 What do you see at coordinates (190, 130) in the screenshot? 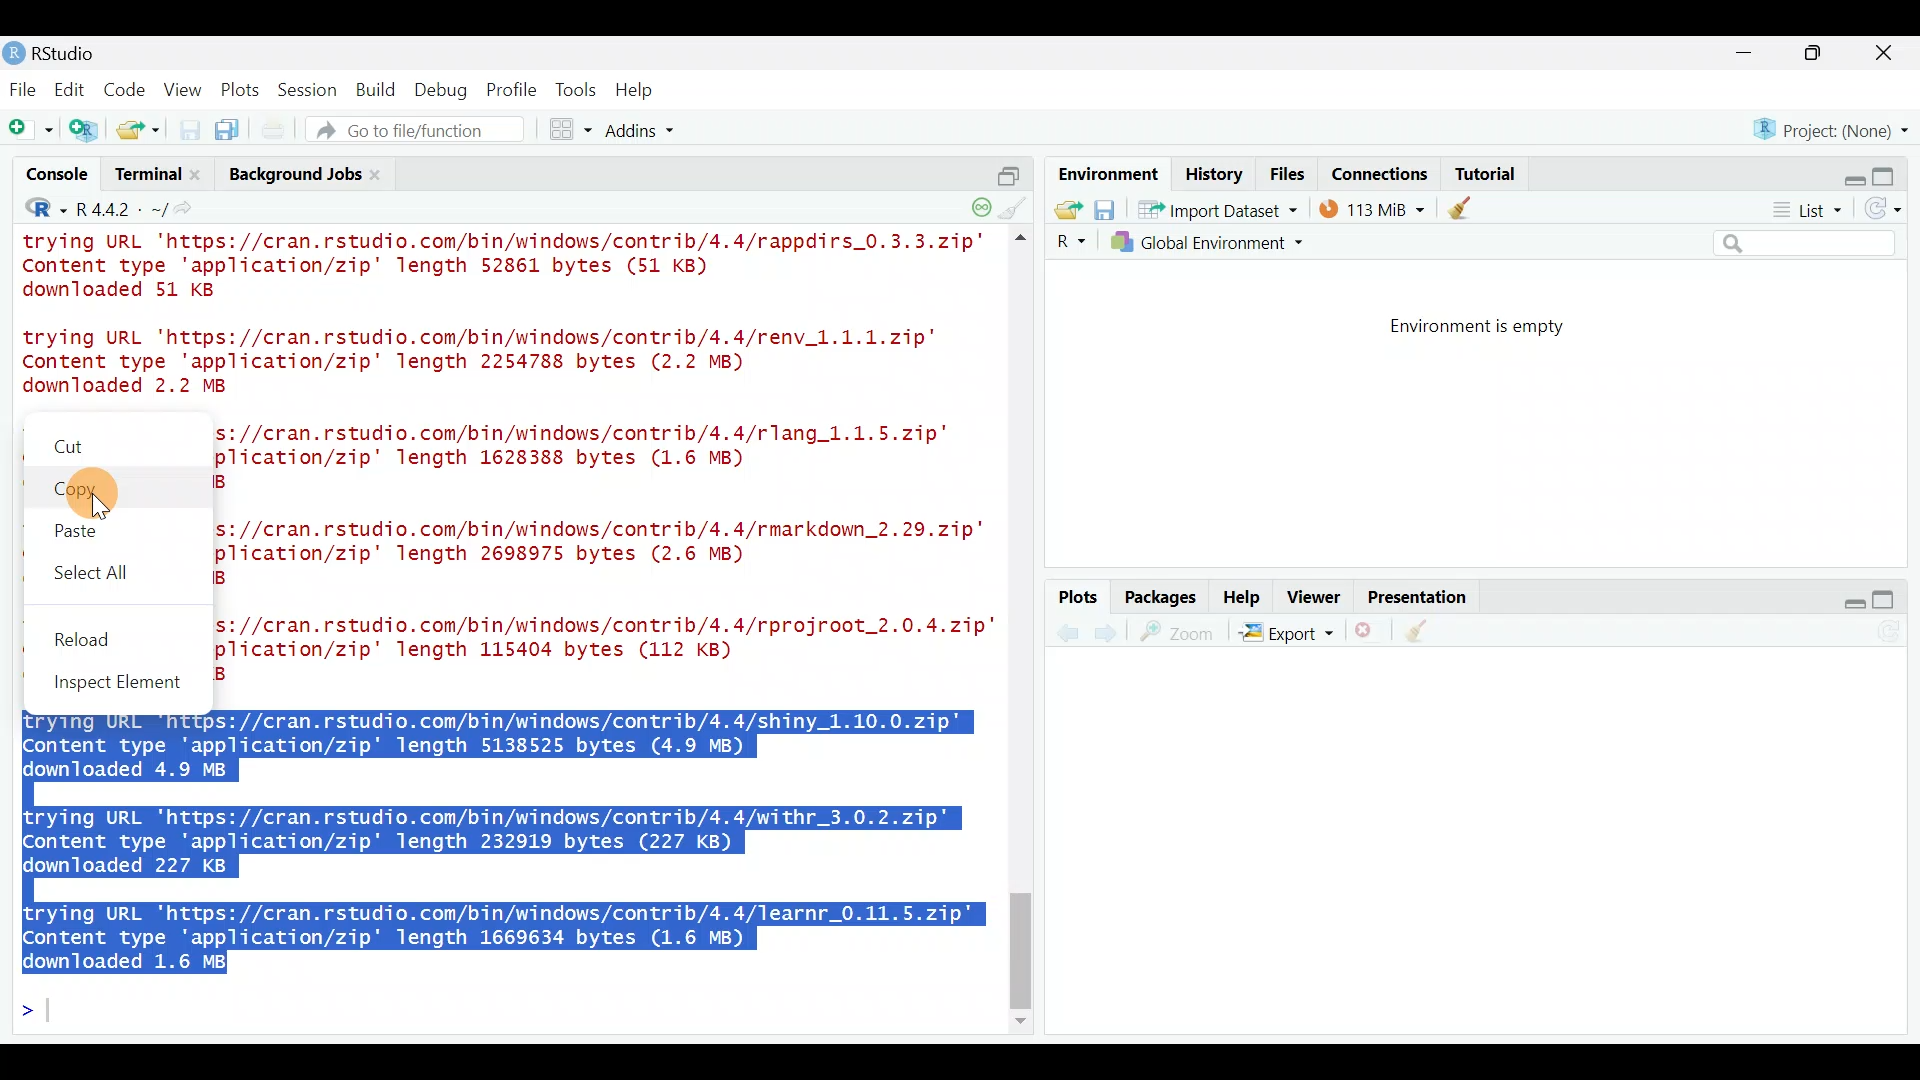
I see `Save current document` at bounding box center [190, 130].